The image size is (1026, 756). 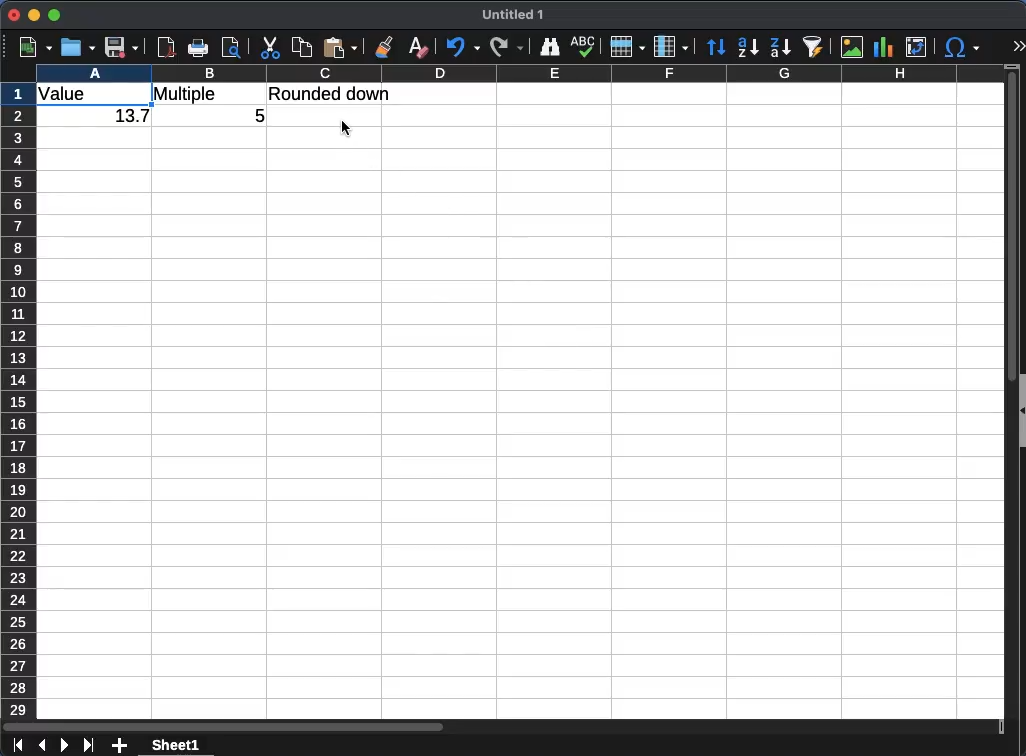 I want to click on maximize, so click(x=56, y=15).